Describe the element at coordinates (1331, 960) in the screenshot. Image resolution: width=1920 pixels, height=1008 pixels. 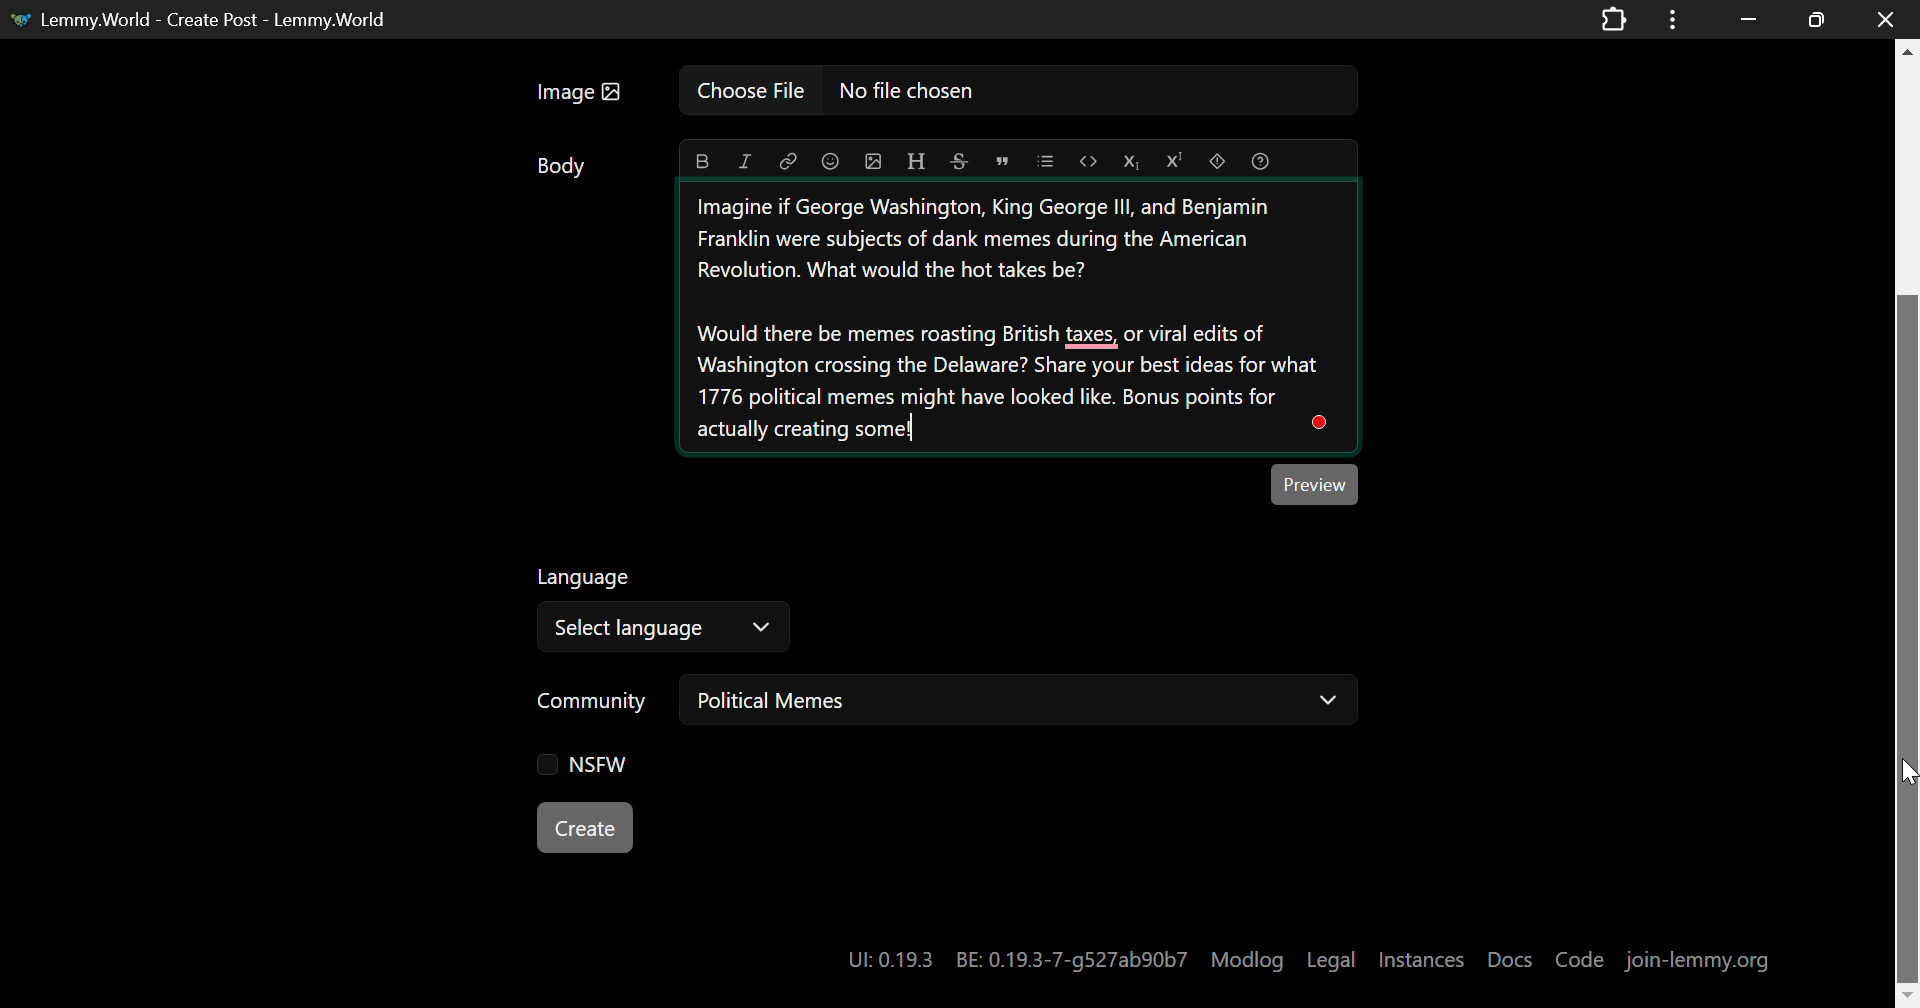
I see `Legal` at that location.